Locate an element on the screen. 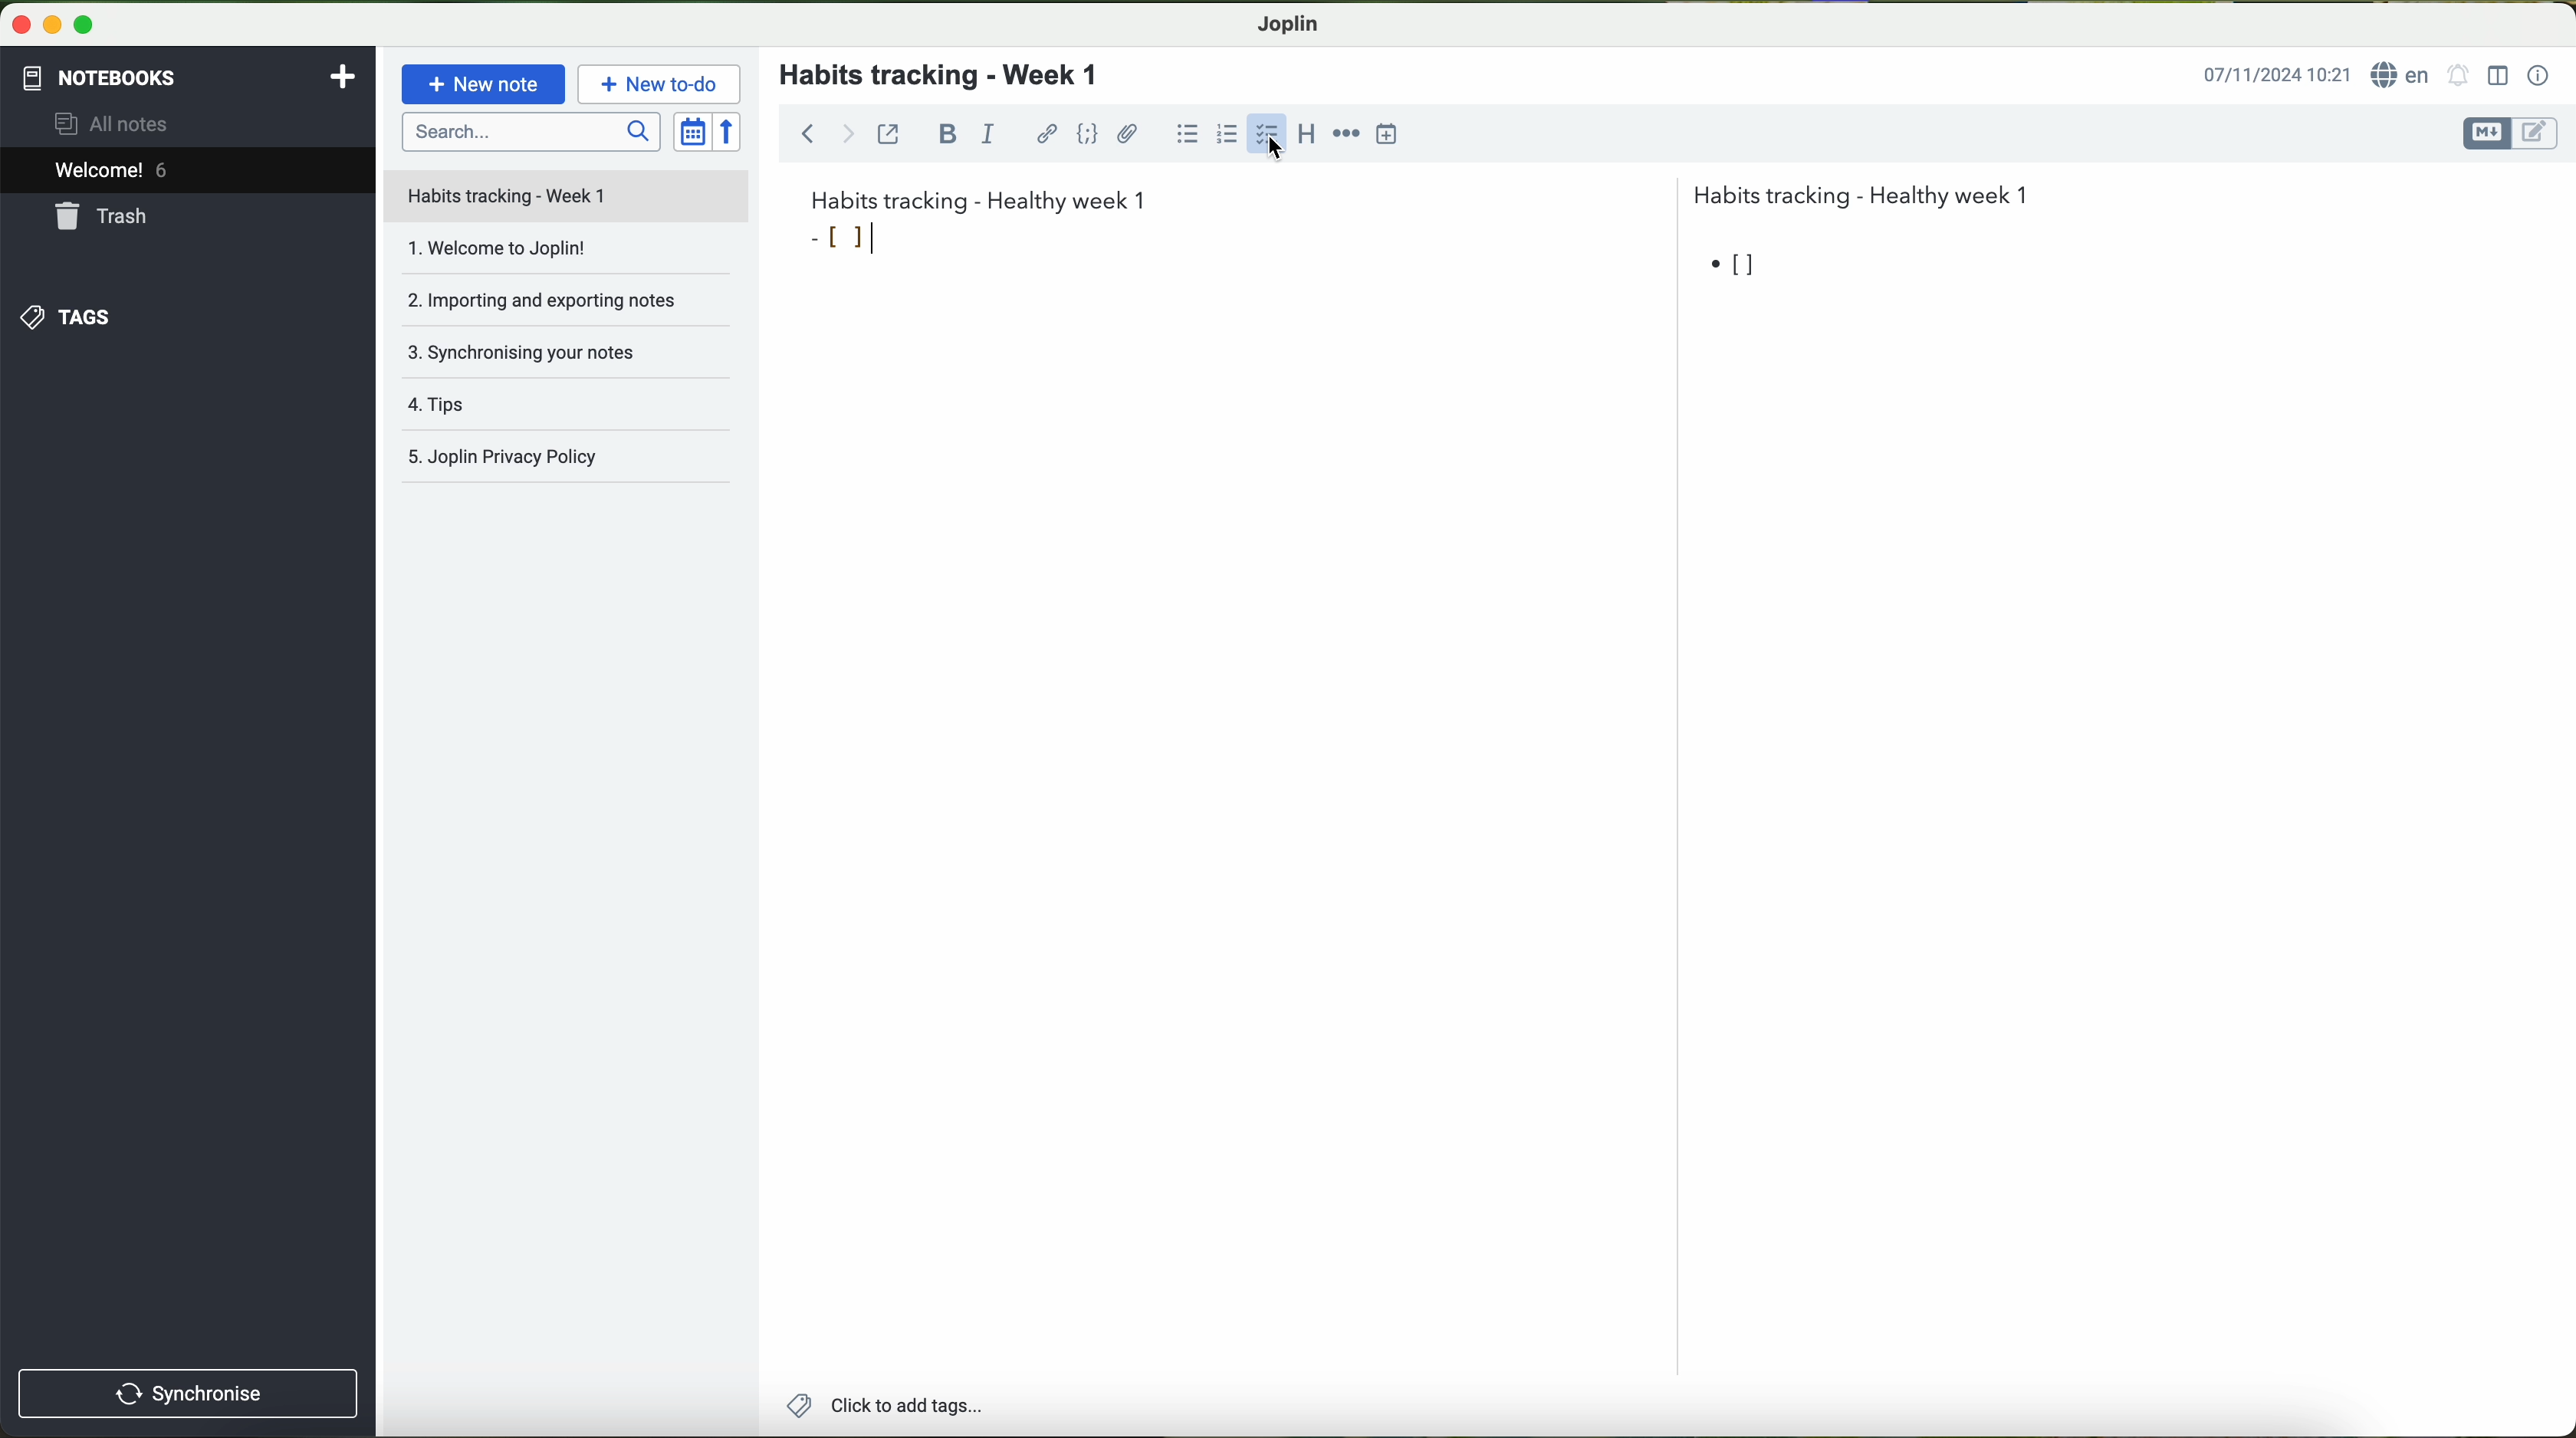  language is located at coordinates (2402, 74).